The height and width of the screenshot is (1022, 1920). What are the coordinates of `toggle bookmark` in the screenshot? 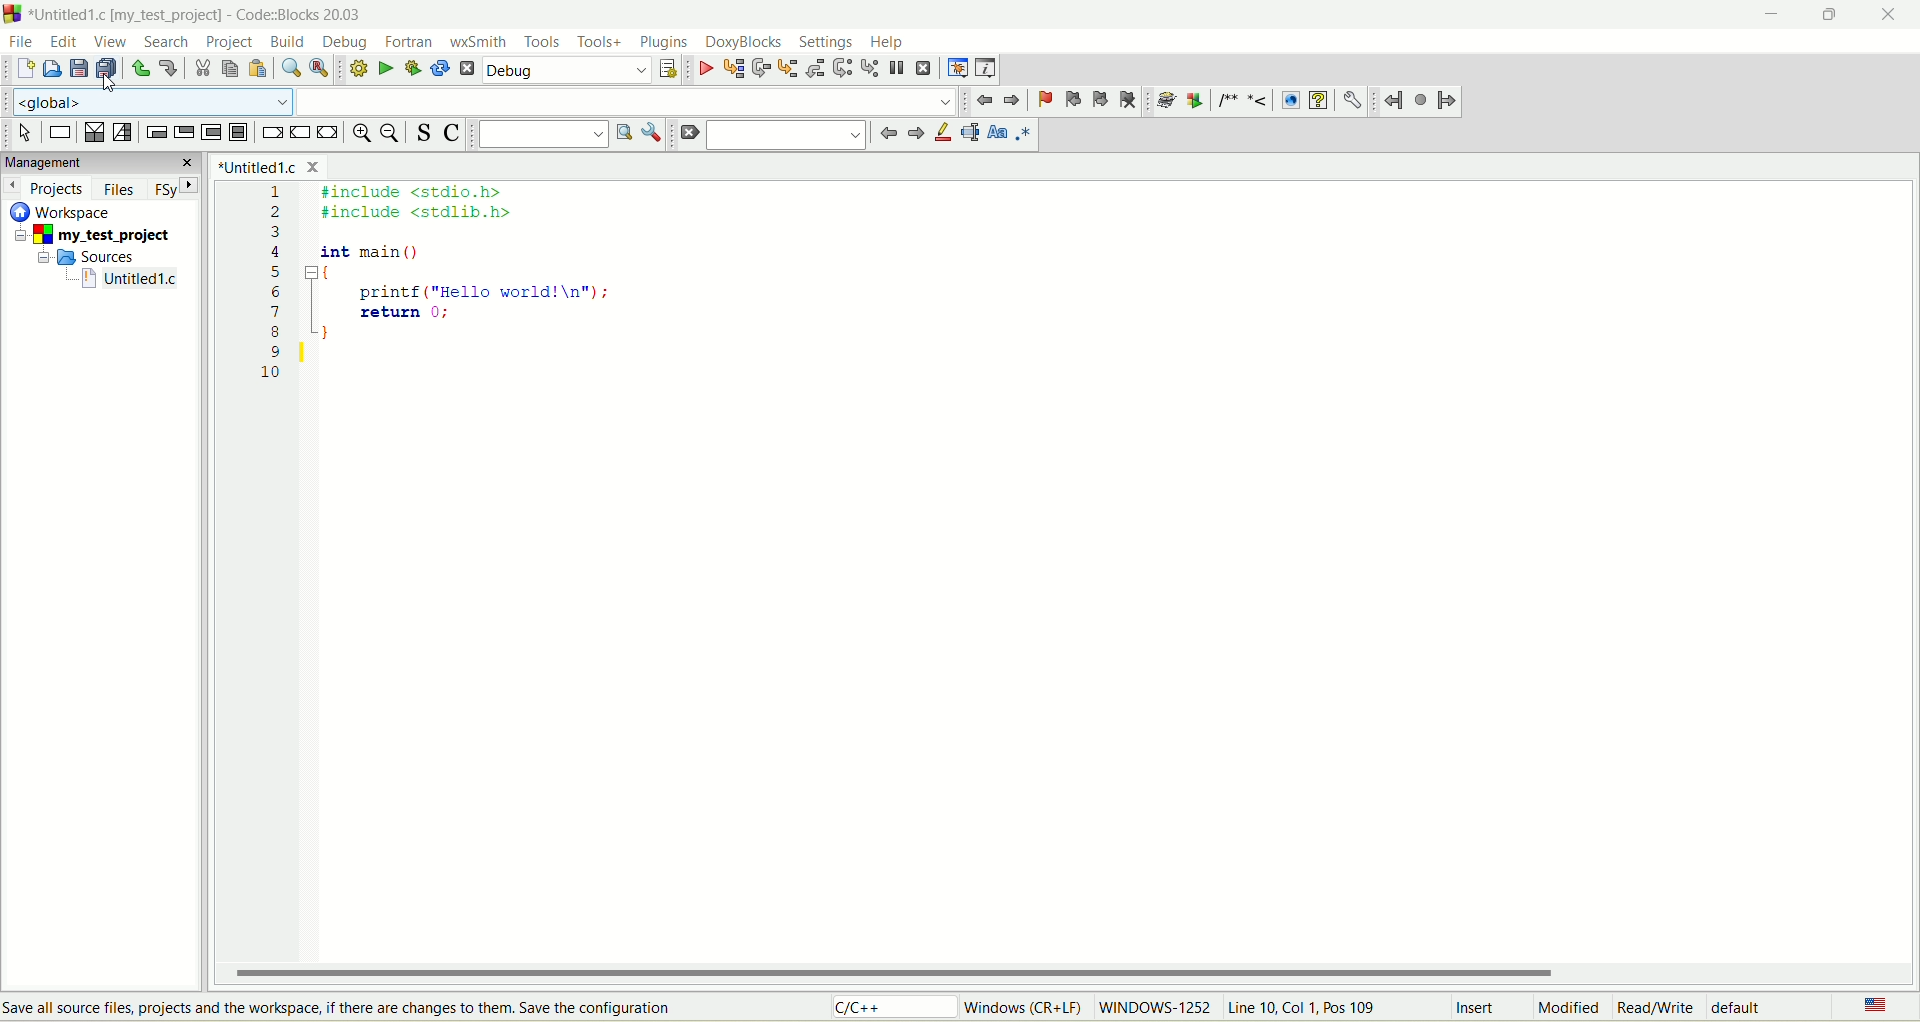 It's located at (1041, 101).